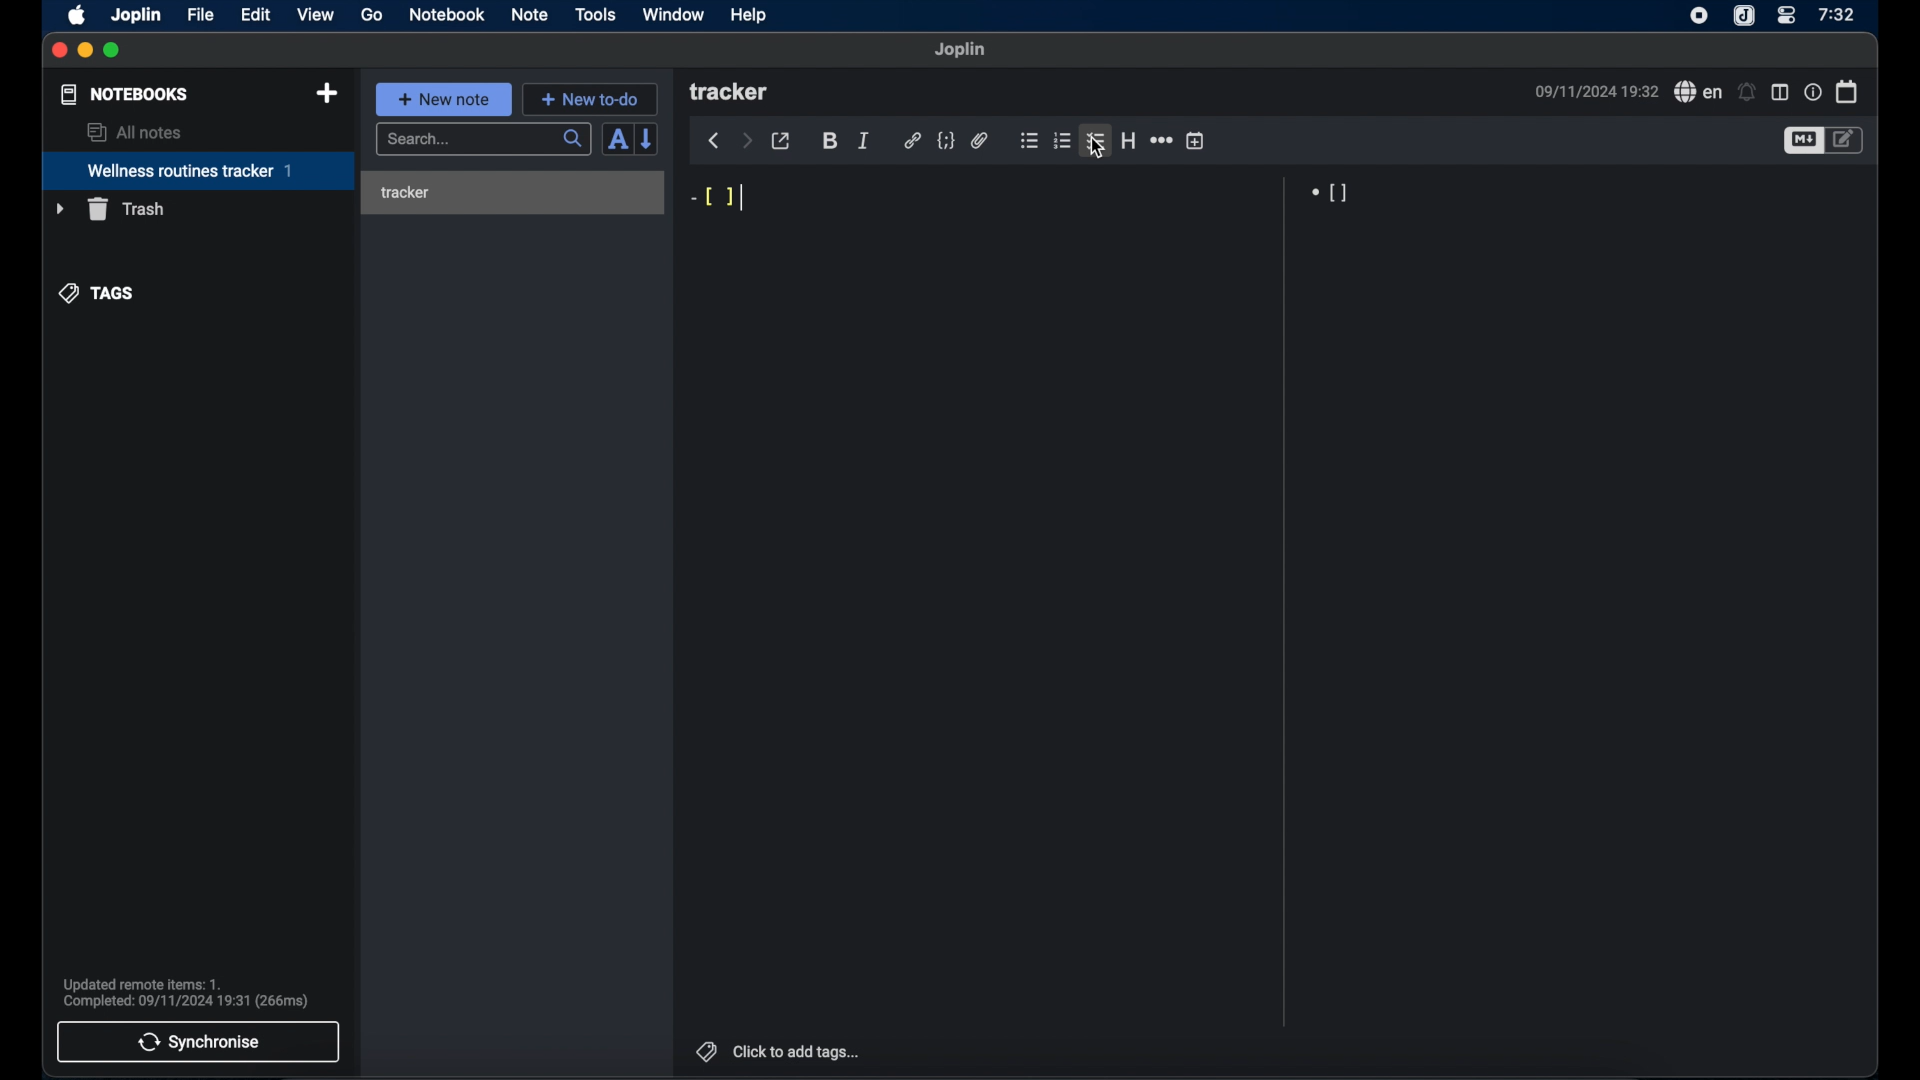 Image resolution: width=1920 pixels, height=1080 pixels. Describe the element at coordinates (1745, 16) in the screenshot. I see `joplin icon` at that location.